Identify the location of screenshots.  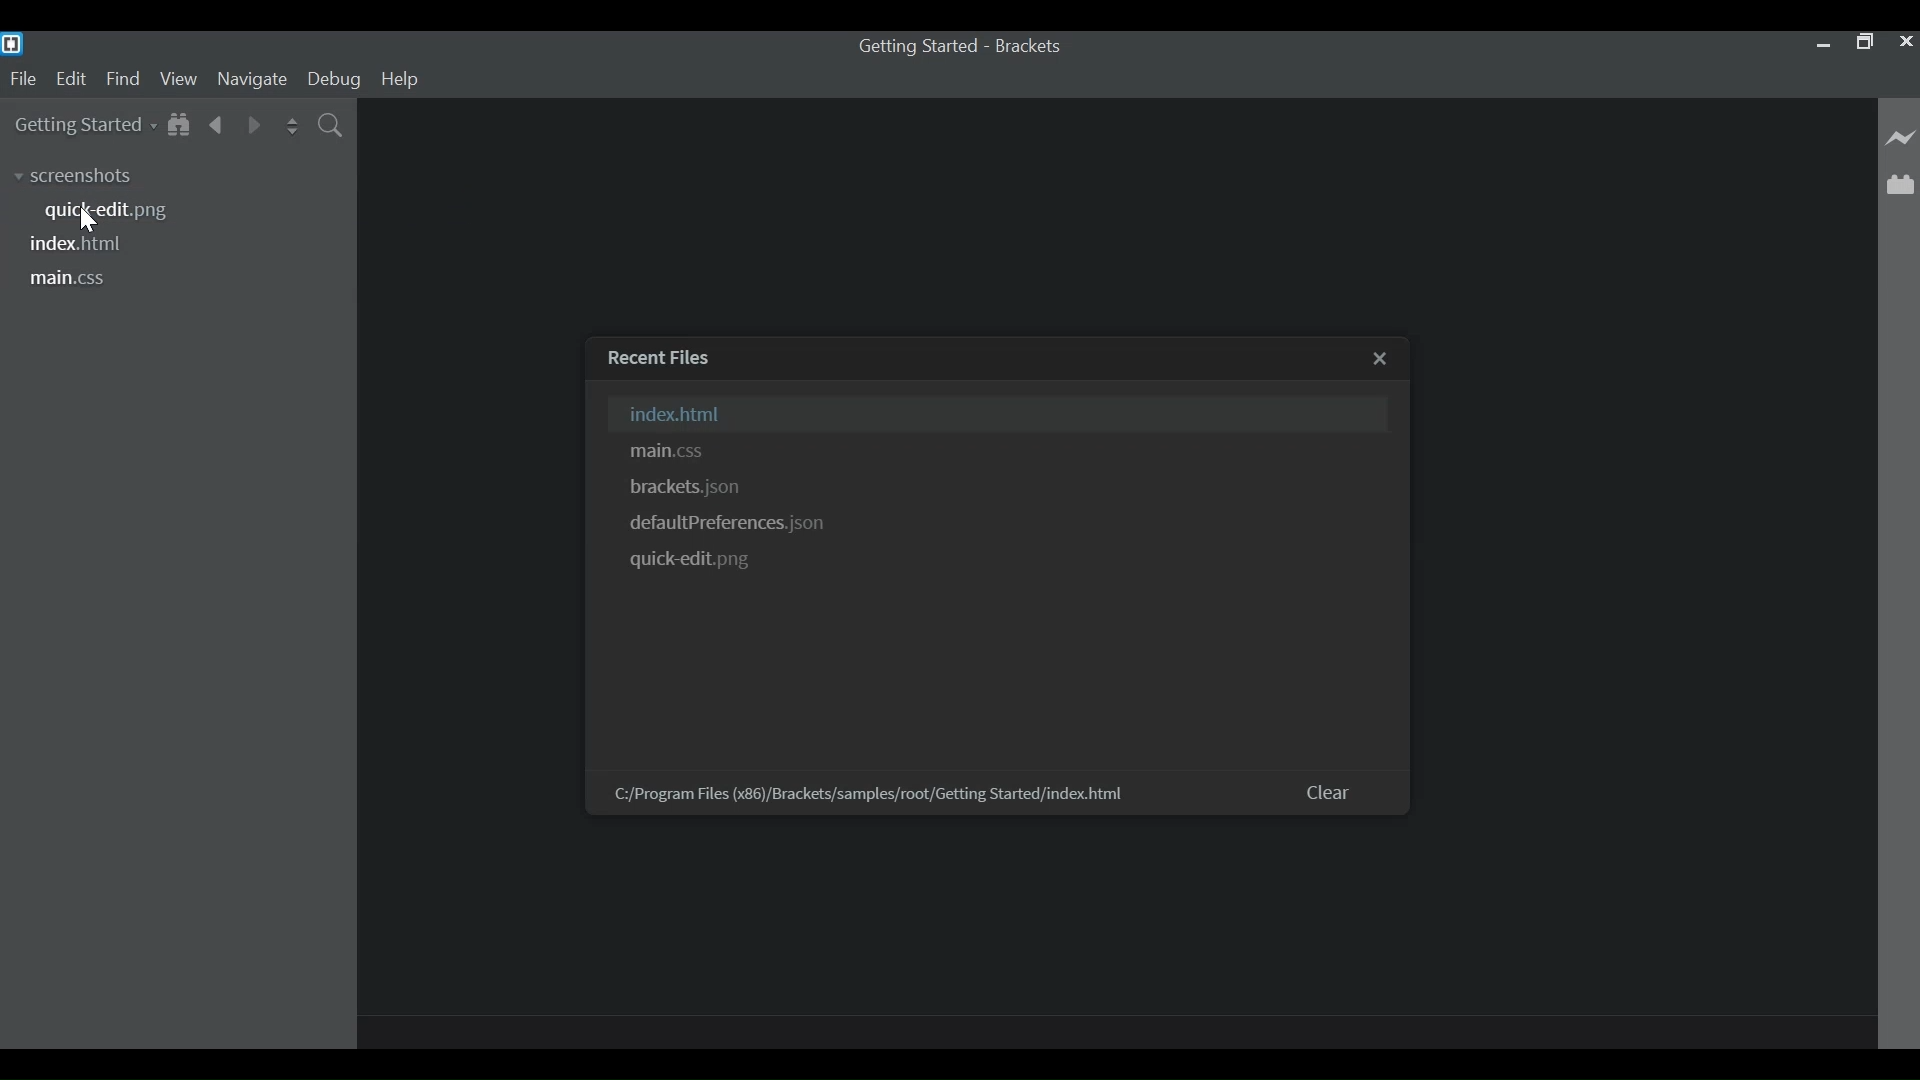
(88, 177).